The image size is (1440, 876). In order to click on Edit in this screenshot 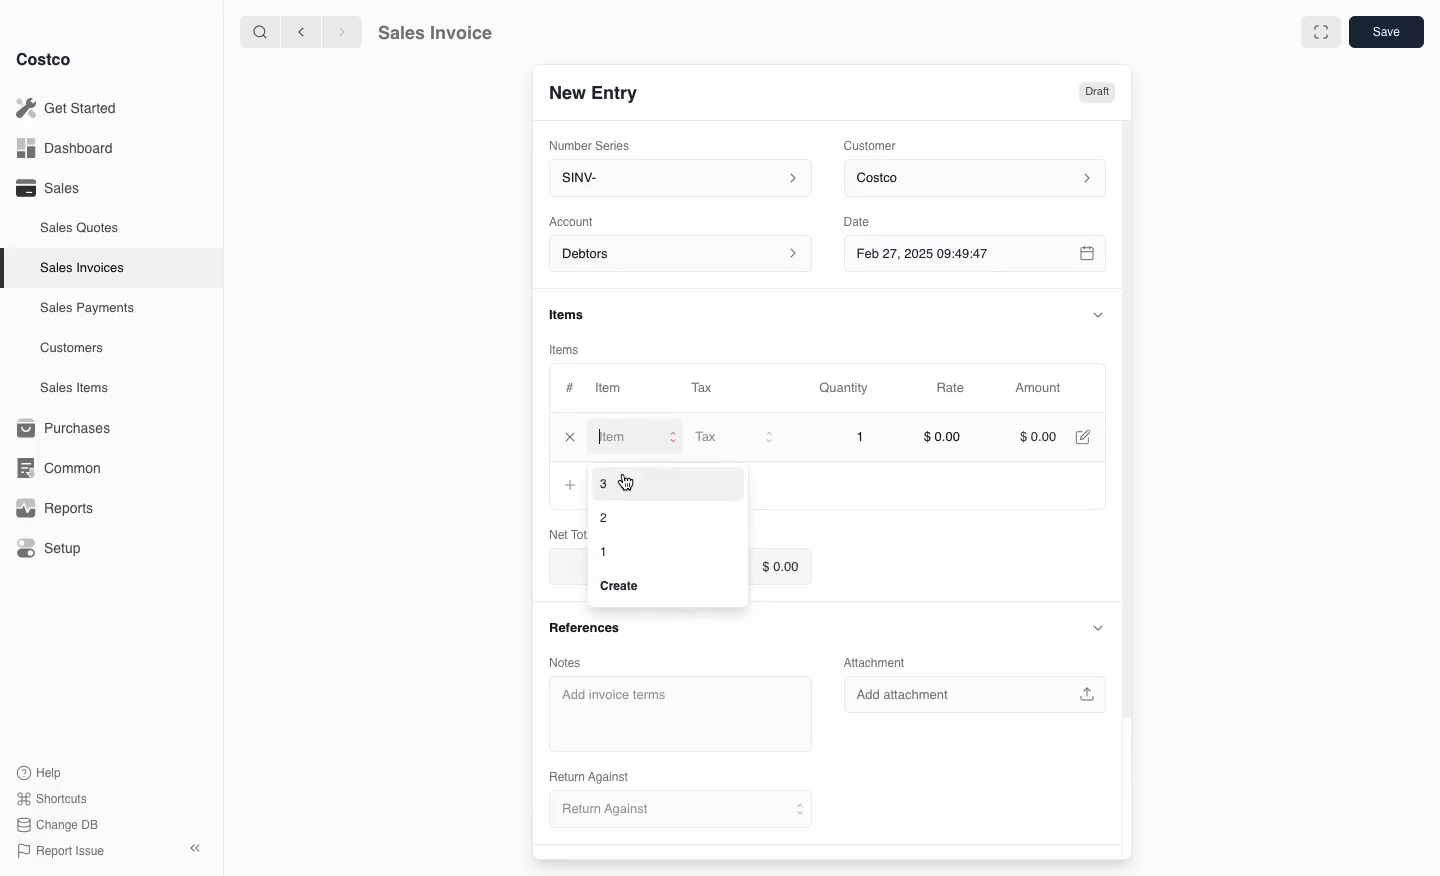, I will do `click(1086, 436)`.